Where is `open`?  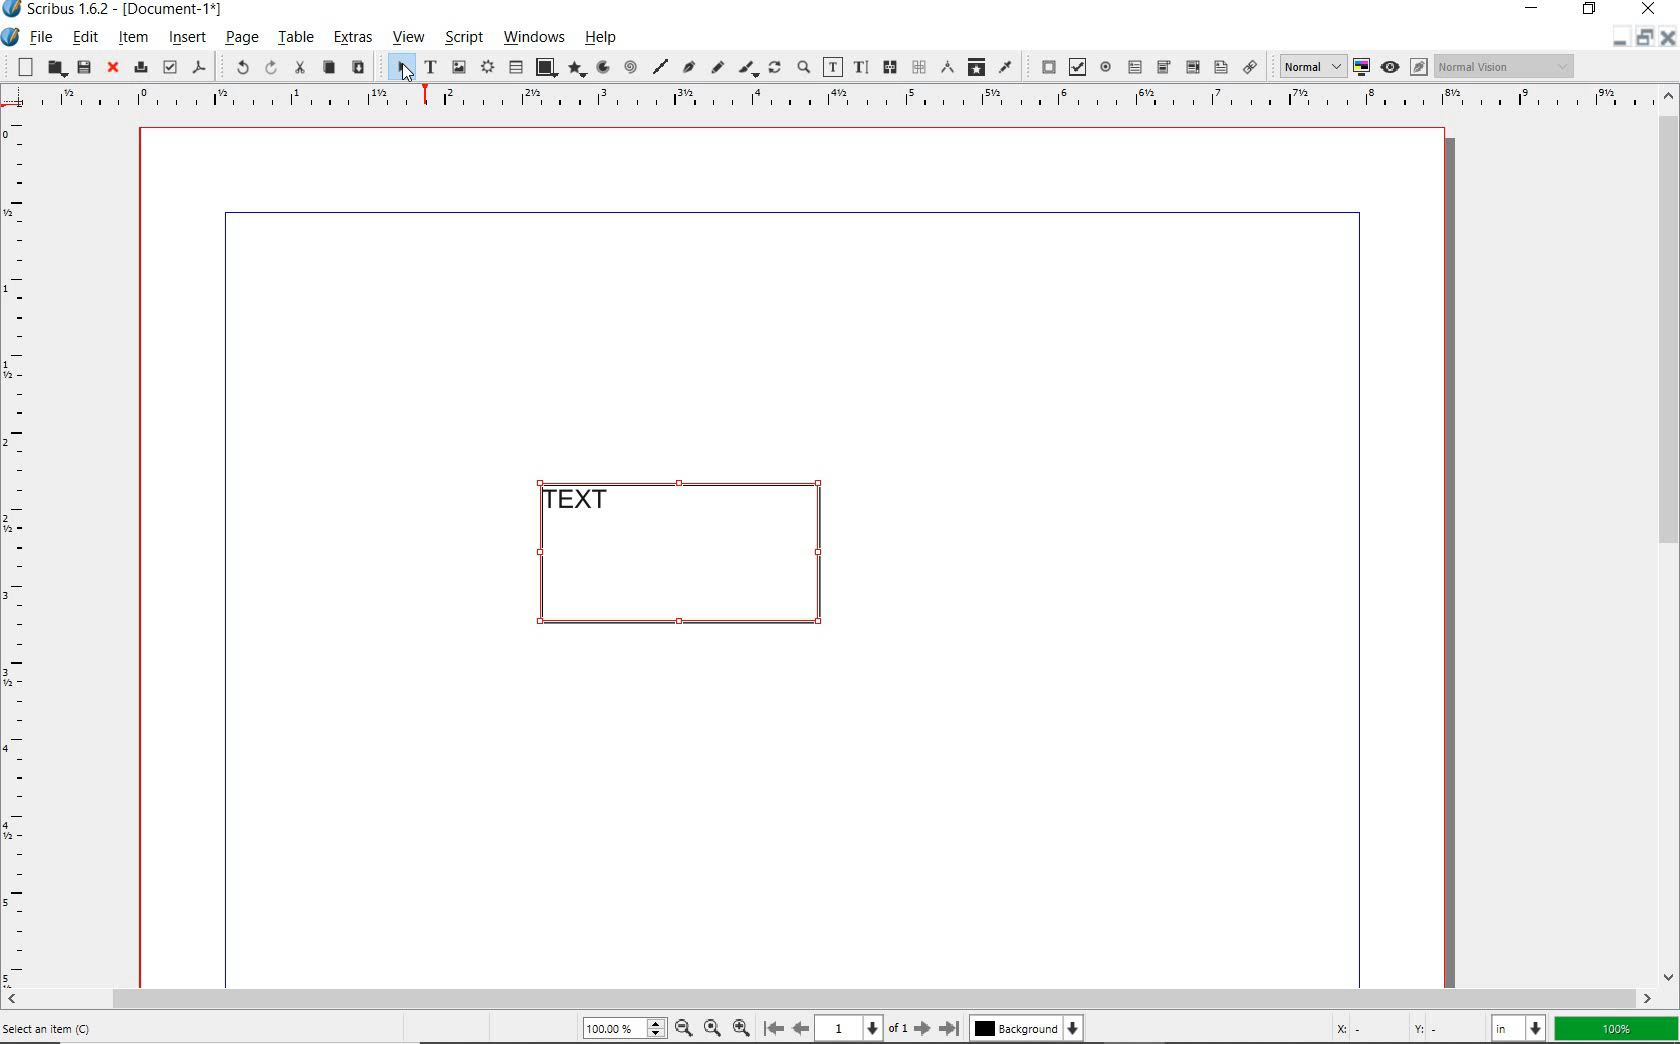 open is located at coordinates (54, 69).